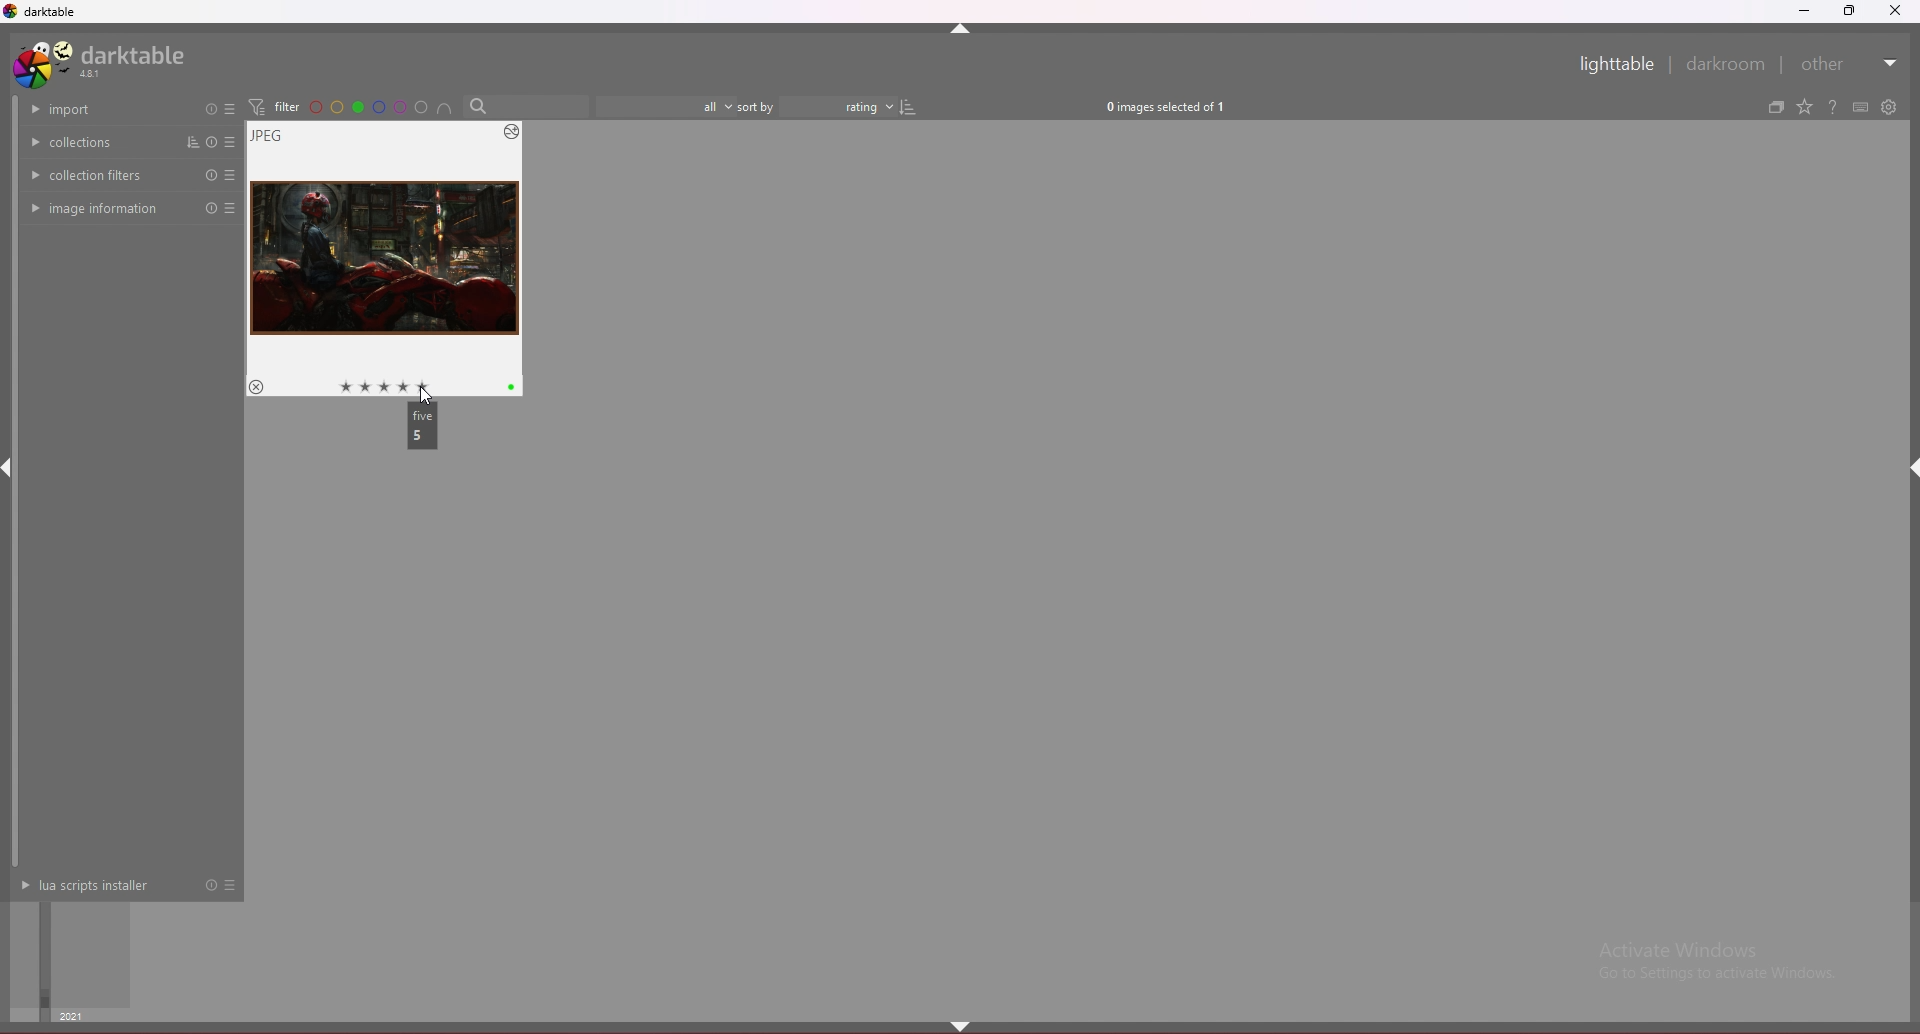 The height and width of the screenshot is (1034, 1920). What do you see at coordinates (95, 143) in the screenshot?
I see `collections` at bounding box center [95, 143].